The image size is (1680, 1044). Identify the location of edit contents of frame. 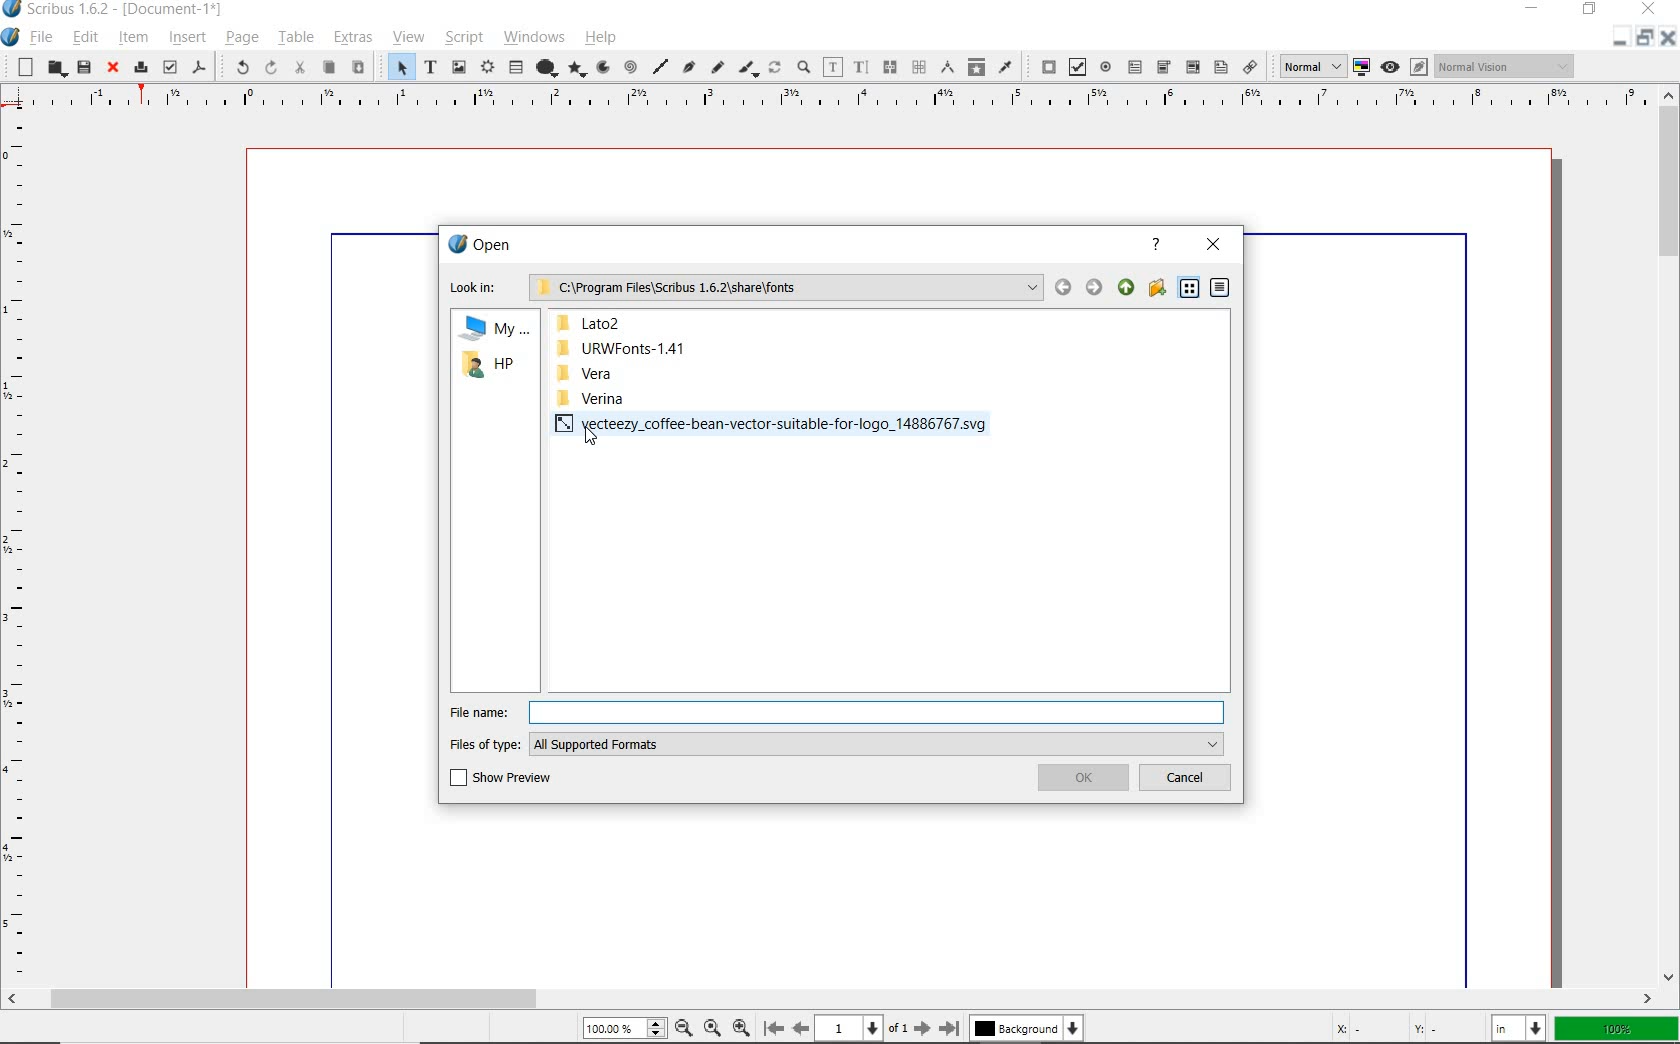
(834, 68).